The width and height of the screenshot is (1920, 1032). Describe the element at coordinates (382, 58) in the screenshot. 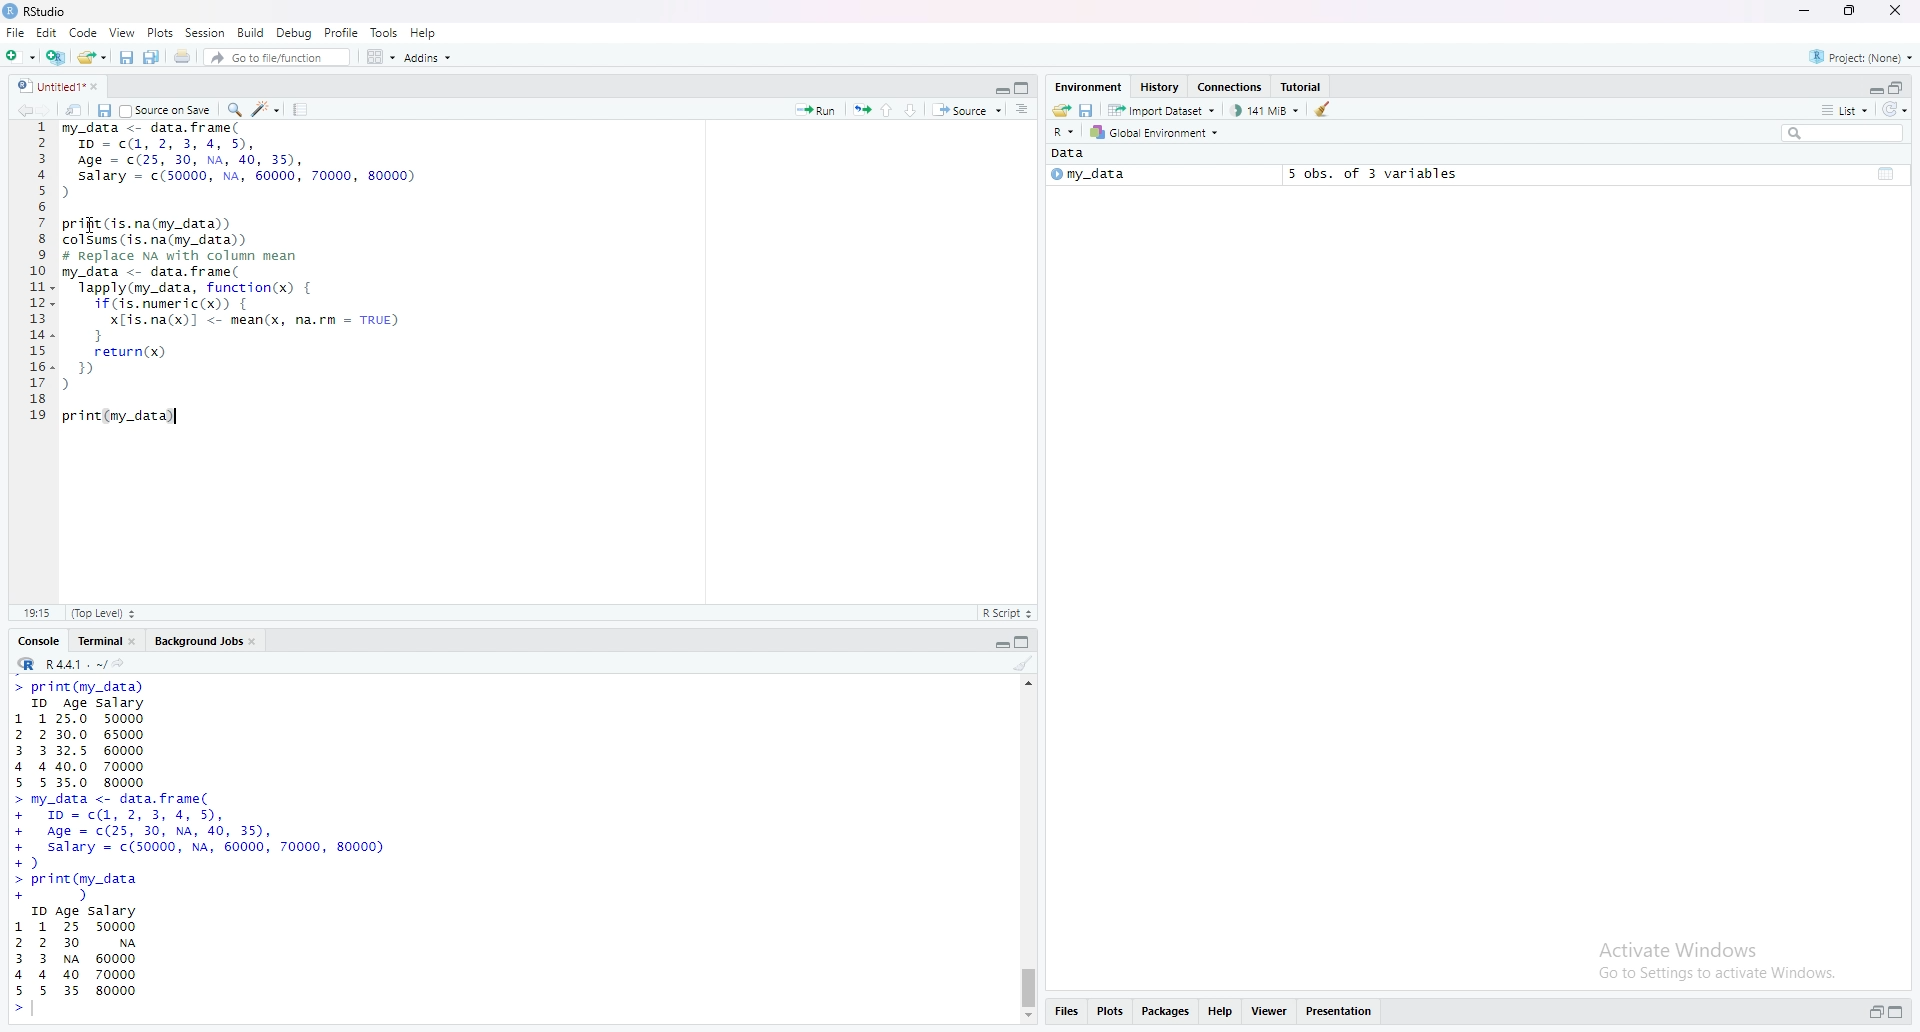

I see `workspace panes` at that location.